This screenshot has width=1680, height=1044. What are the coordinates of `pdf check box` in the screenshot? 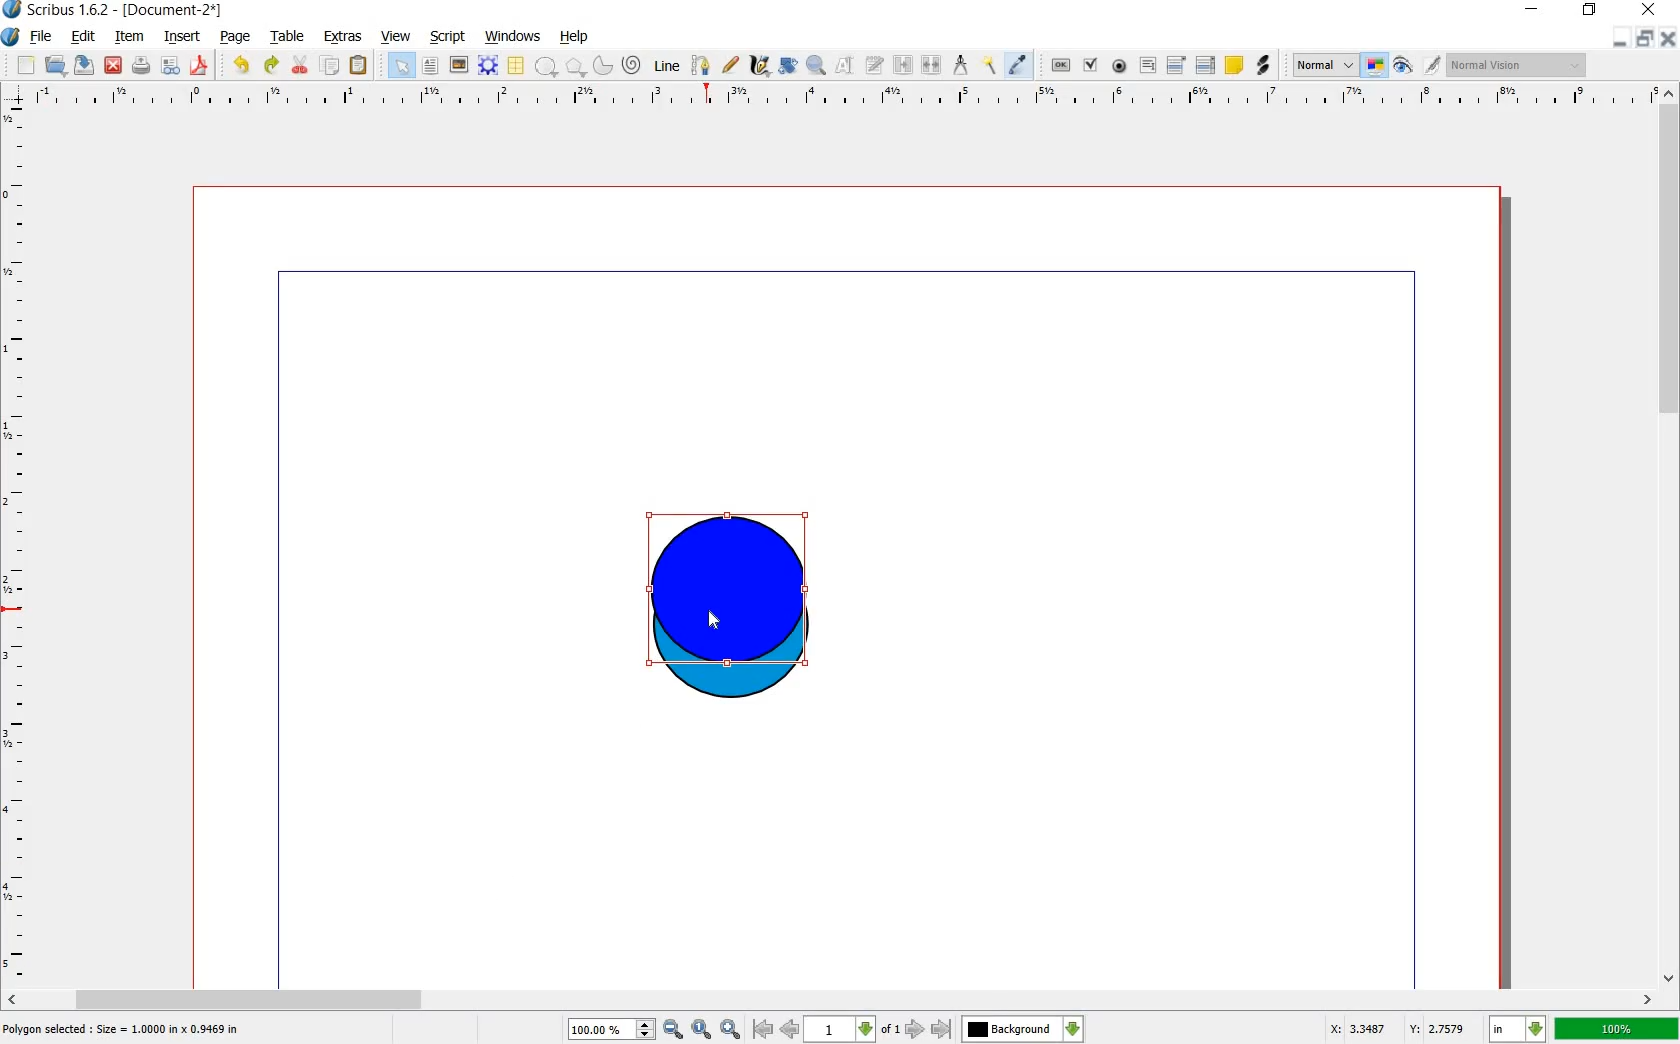 It's located at (1089, 66).